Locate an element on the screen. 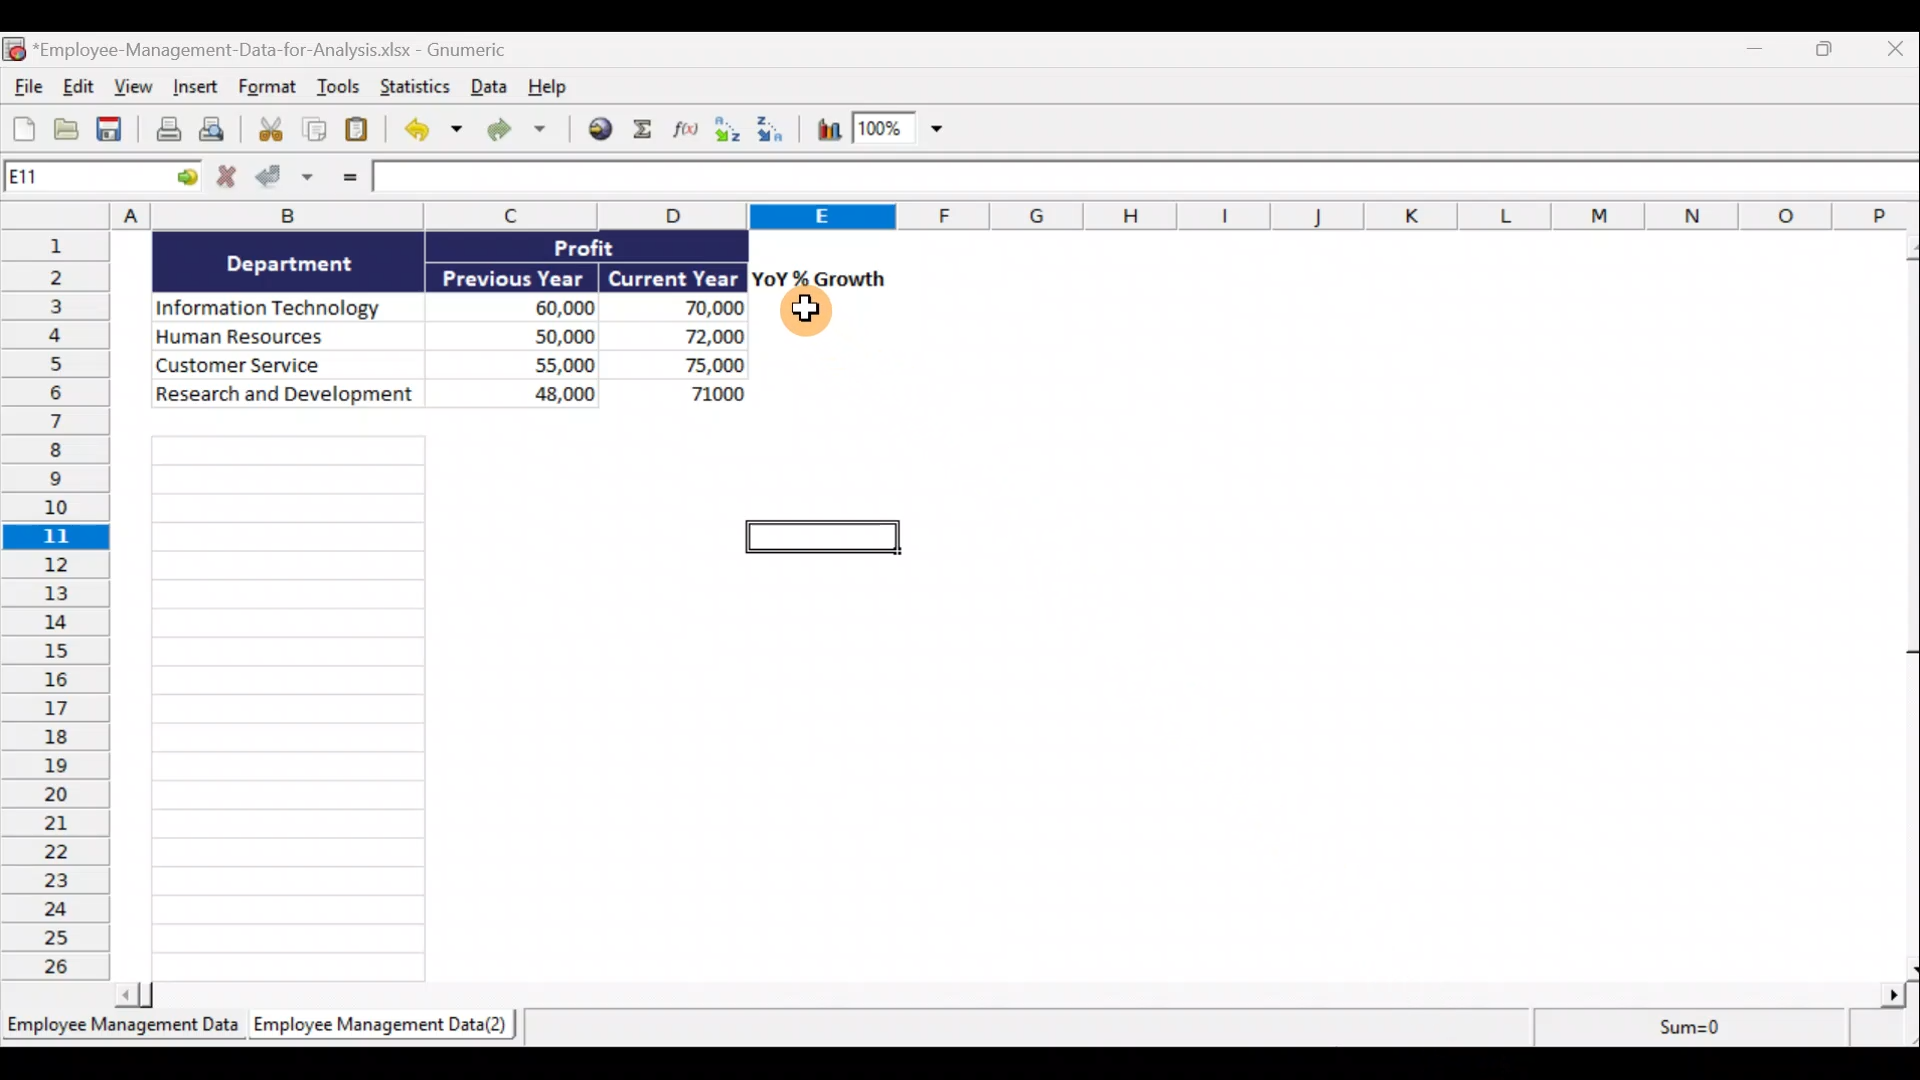  Create a new workbook is located at coordinates (24, 126).